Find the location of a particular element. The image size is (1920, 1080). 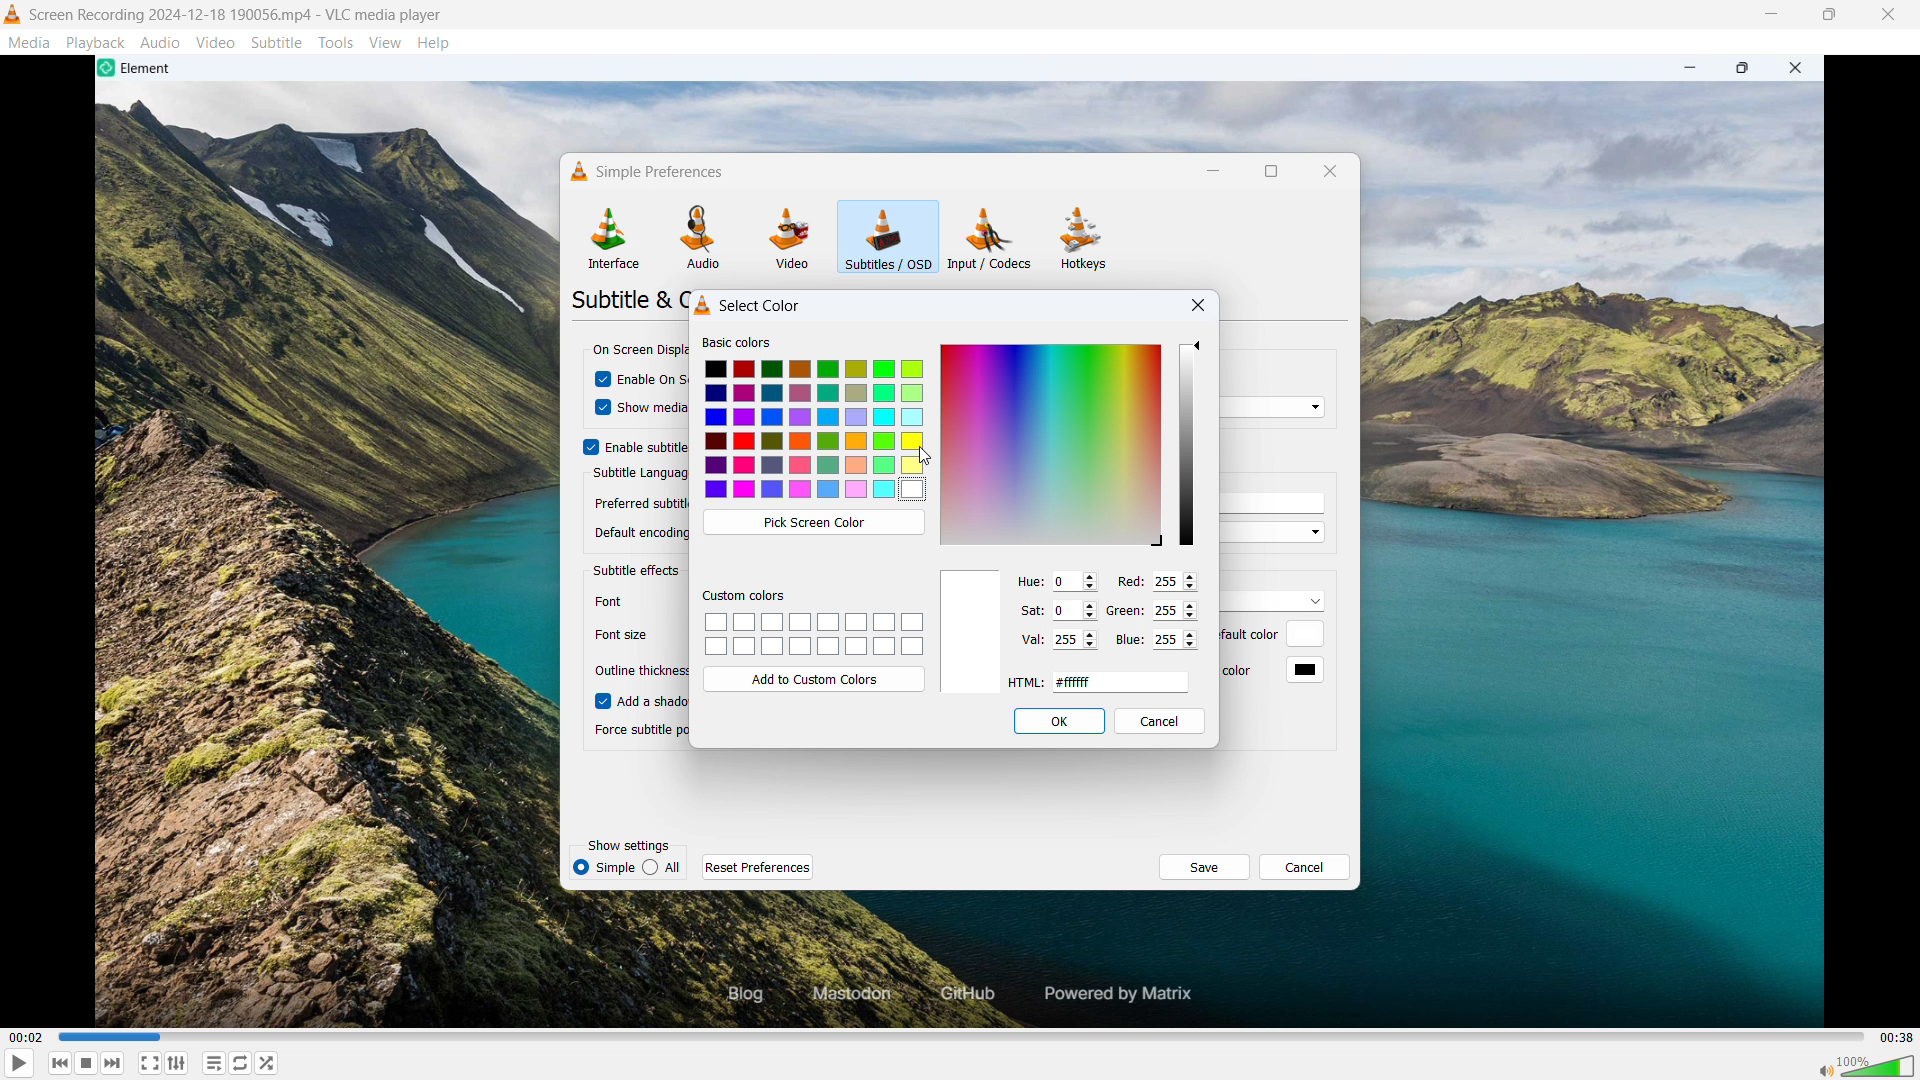

cursor is located at coordinates (922, 458).